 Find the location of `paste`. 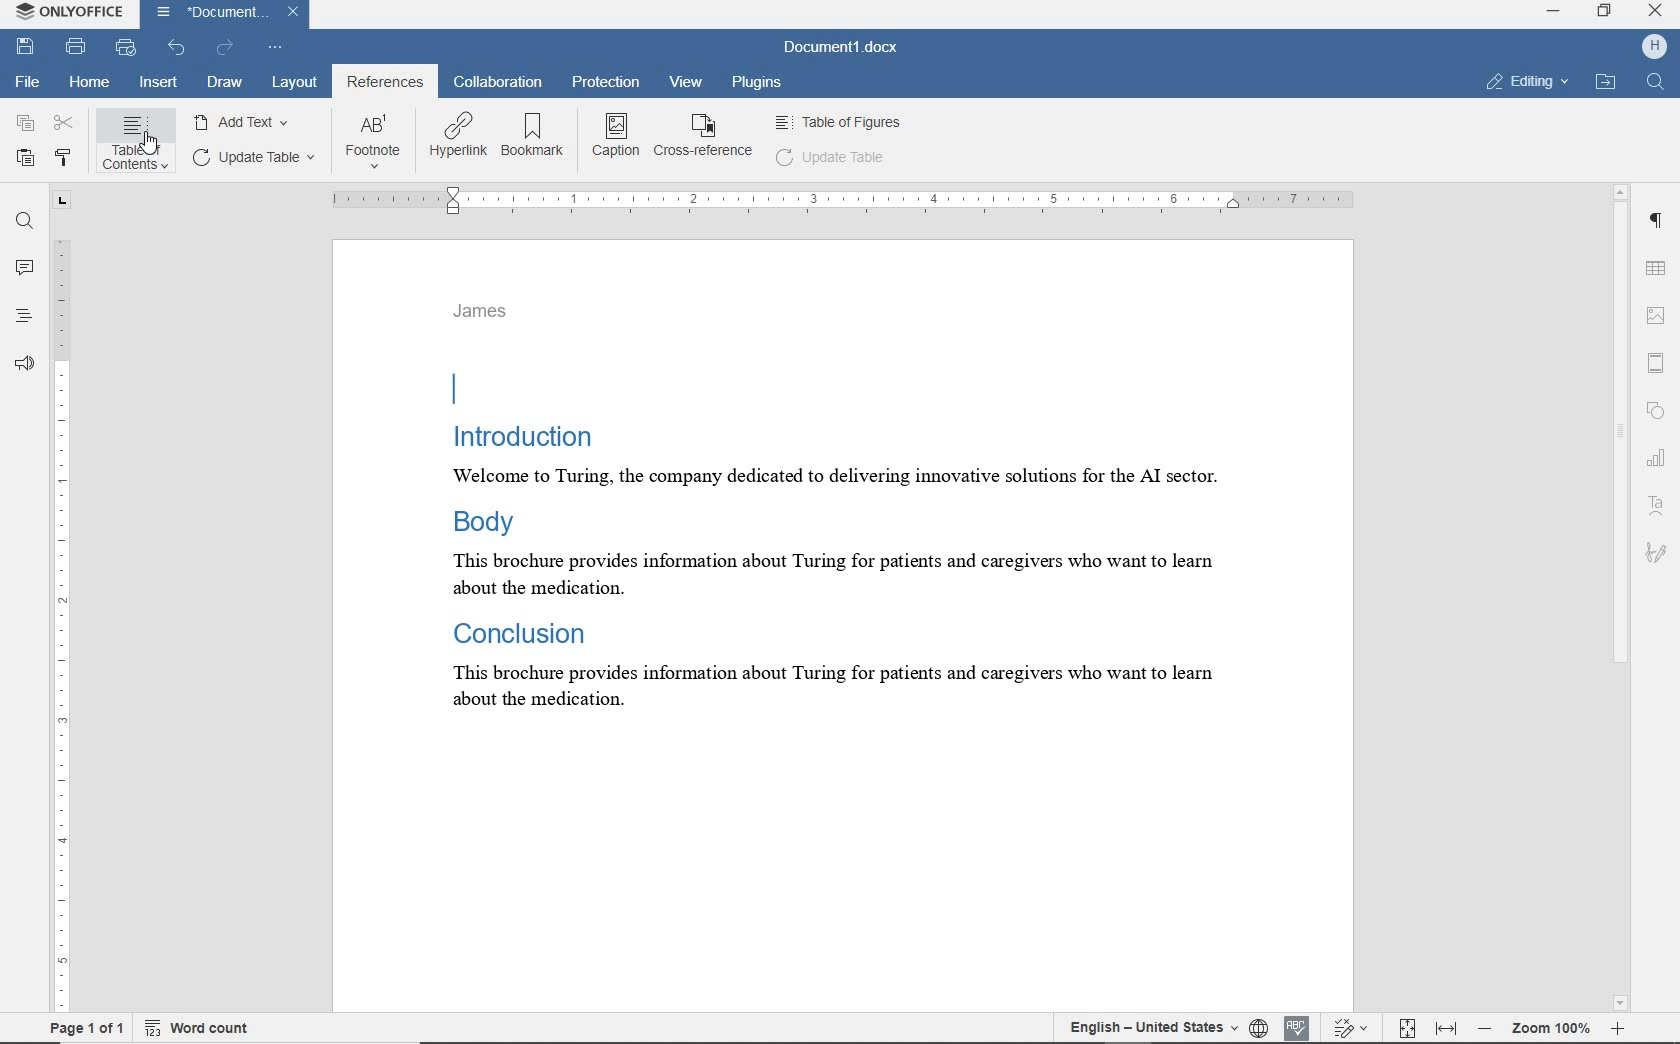

paste is located at coordinates (25, 159).